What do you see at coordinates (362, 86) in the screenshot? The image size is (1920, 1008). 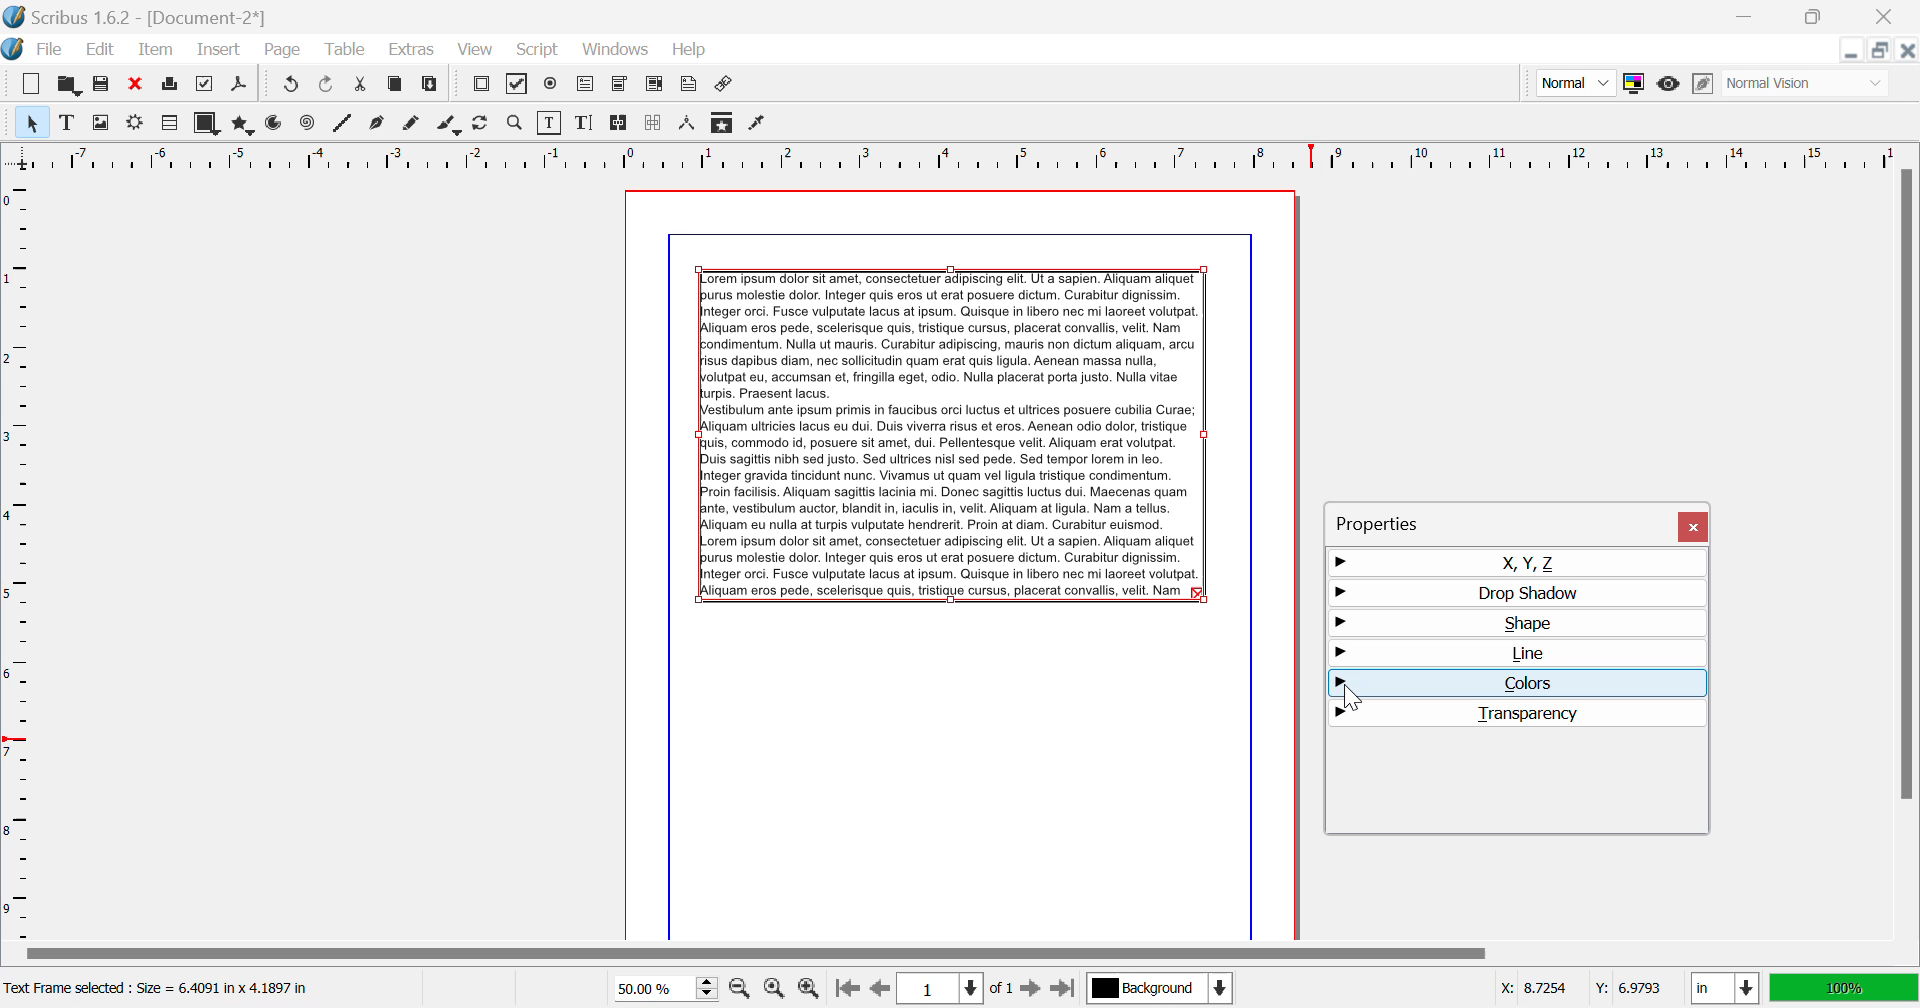 I see `Cut` at bounding box center [362, 86].